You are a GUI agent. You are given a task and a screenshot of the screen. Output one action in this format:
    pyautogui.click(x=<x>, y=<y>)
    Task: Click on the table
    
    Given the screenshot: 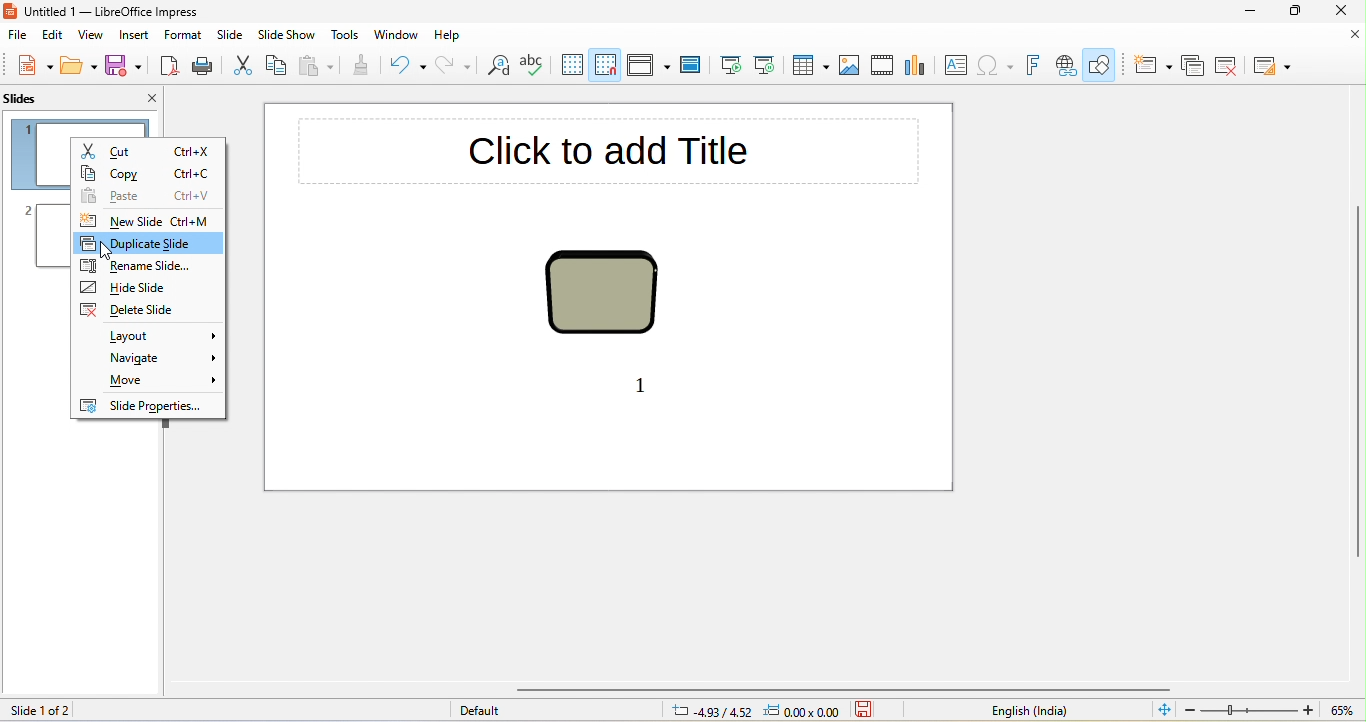 What is the action you would take?
    pyautogui.click(x=811, y=64)
    